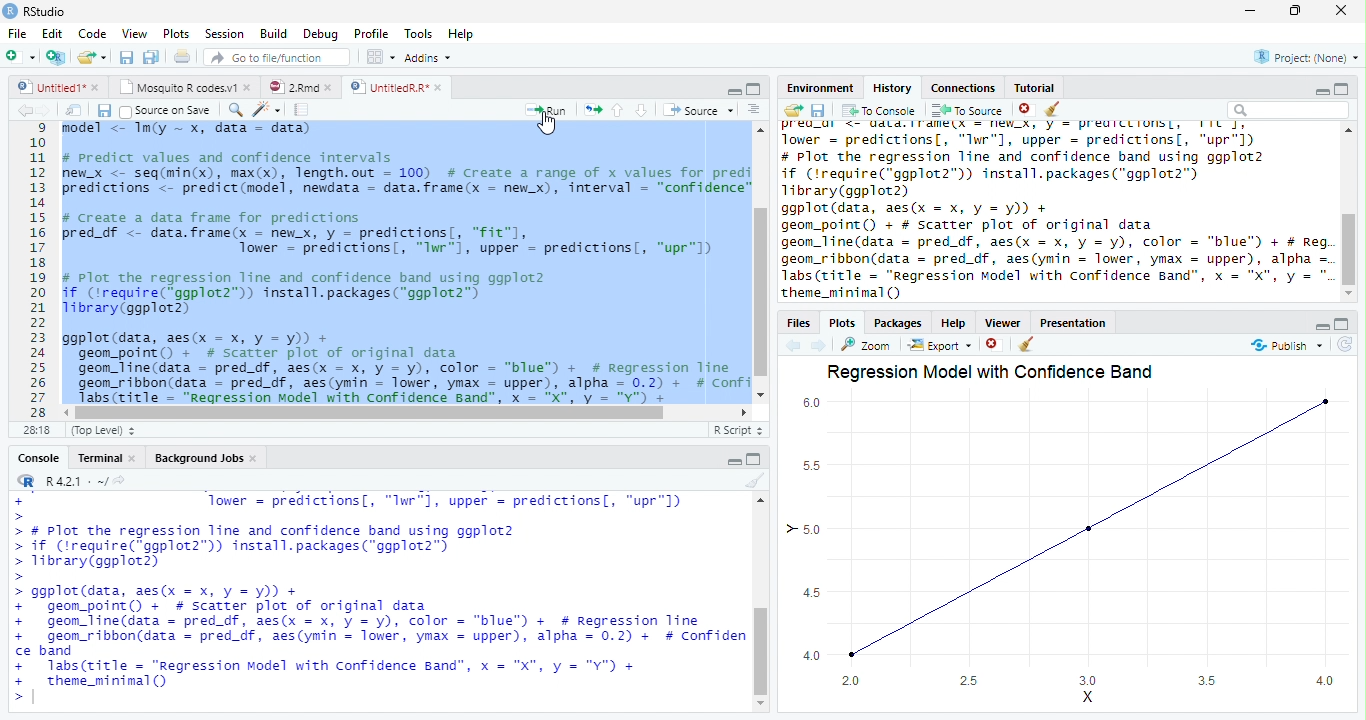 The height and width of the screenshot is (720, 1366). Describe the element at coordinates (67, 480) in the screenshot. I see `R 4.2.1` at that location.